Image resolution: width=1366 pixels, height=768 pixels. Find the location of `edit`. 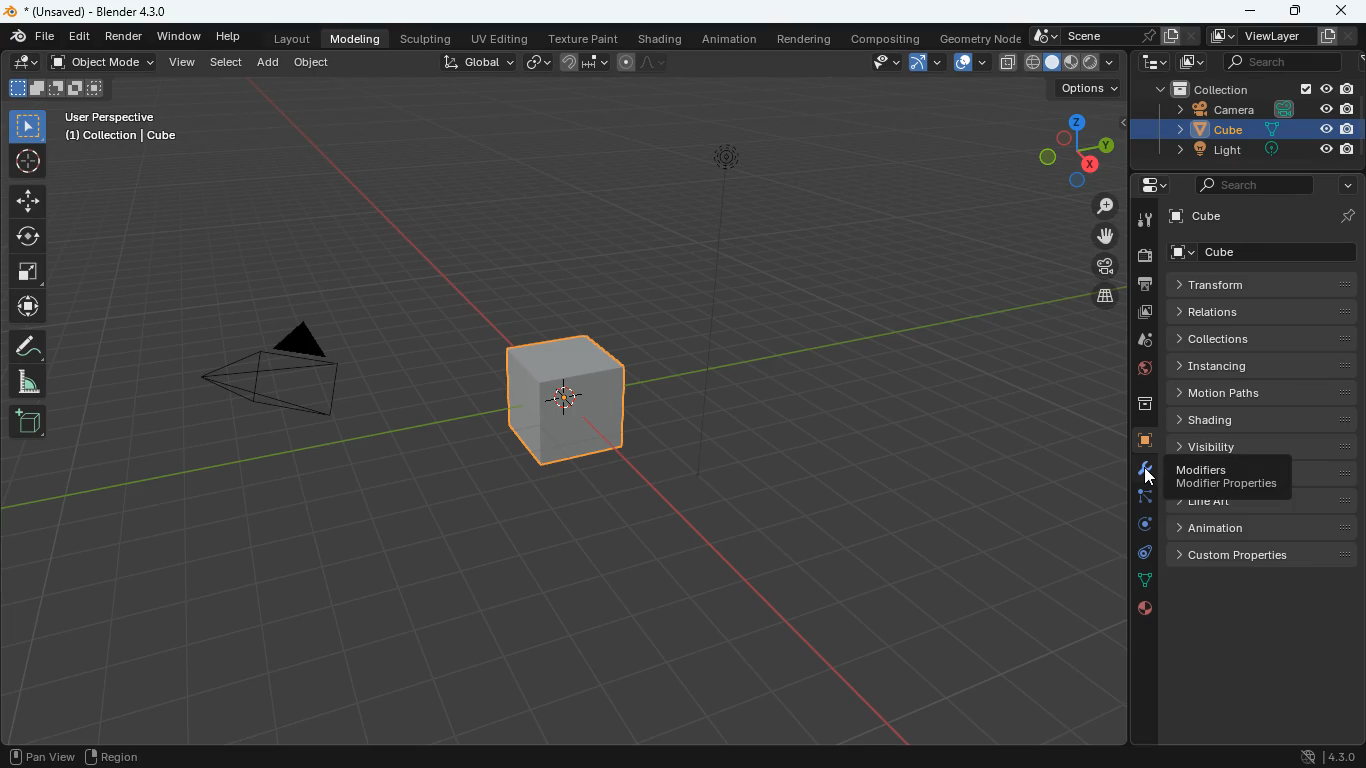

edit is located at coordinates (82, 37).